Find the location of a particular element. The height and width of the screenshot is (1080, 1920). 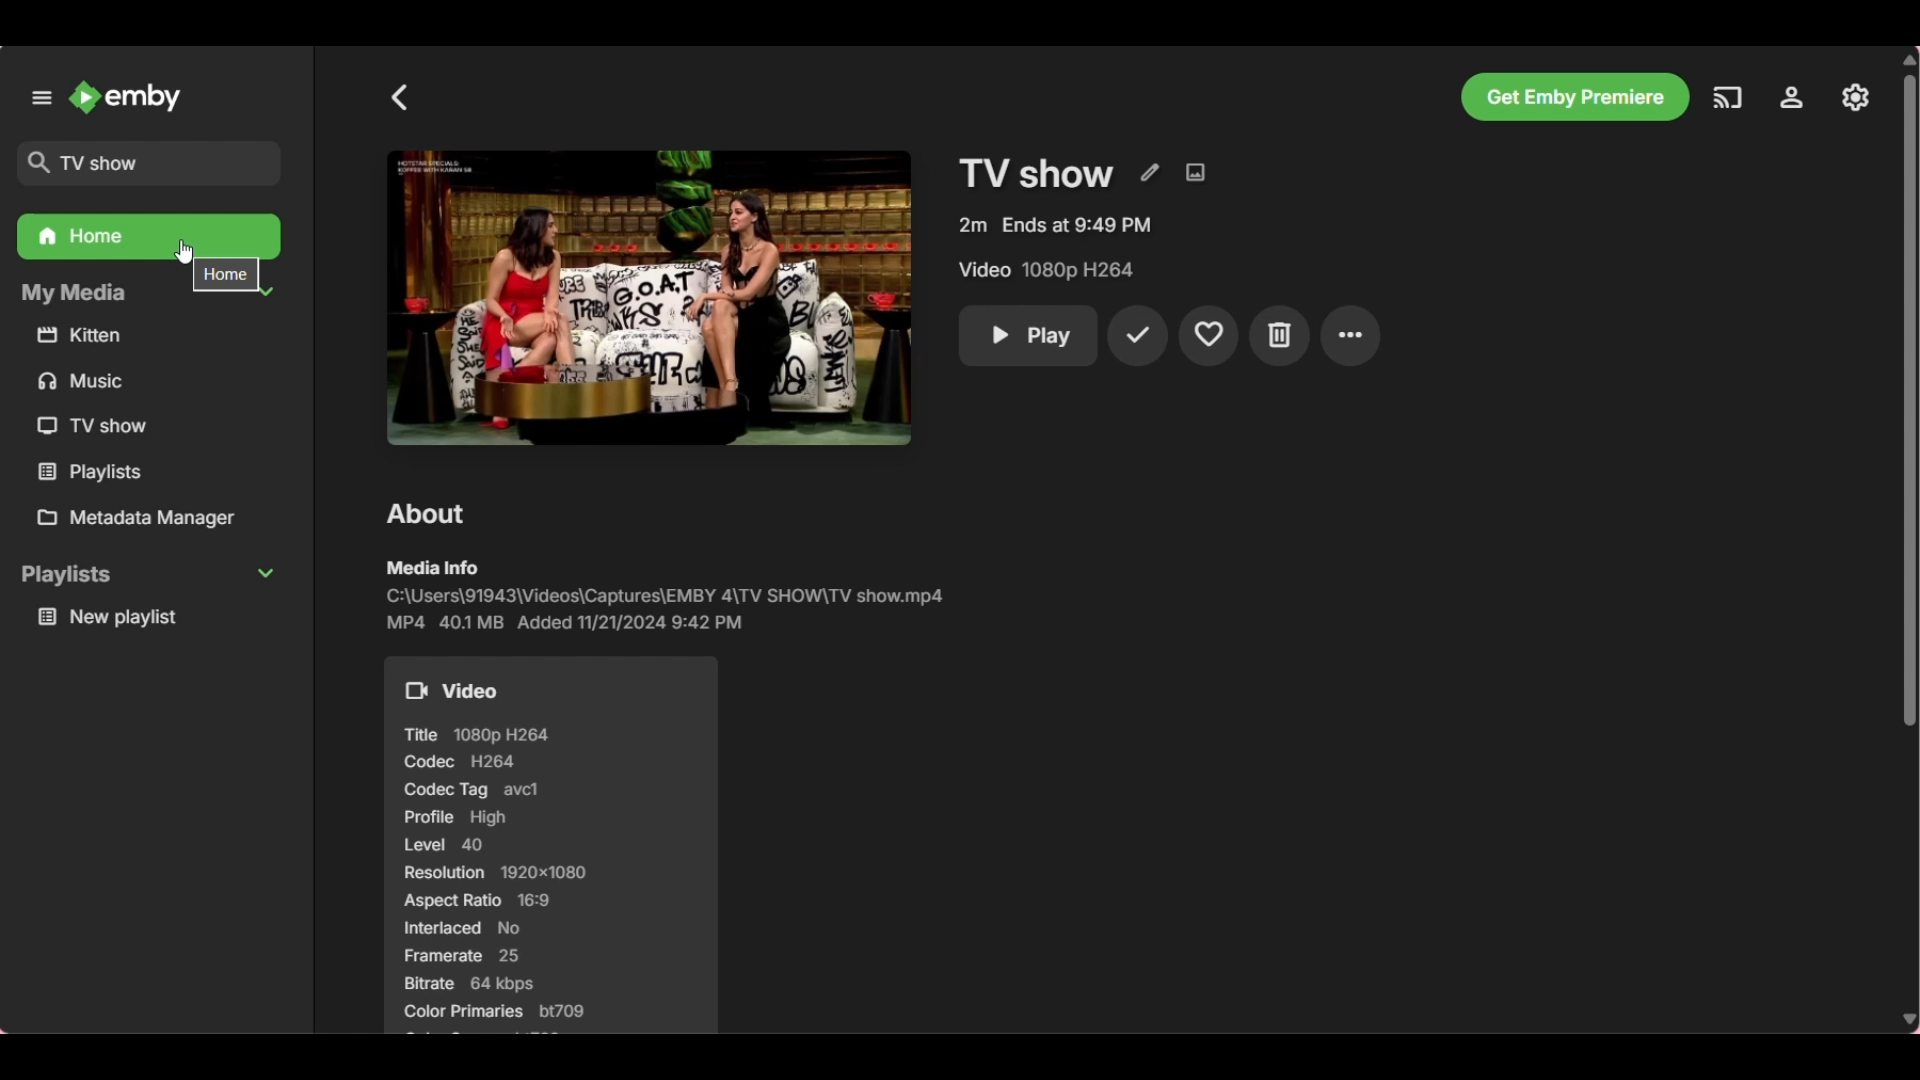

Metadata manager  is located at coordinates (154, 518).